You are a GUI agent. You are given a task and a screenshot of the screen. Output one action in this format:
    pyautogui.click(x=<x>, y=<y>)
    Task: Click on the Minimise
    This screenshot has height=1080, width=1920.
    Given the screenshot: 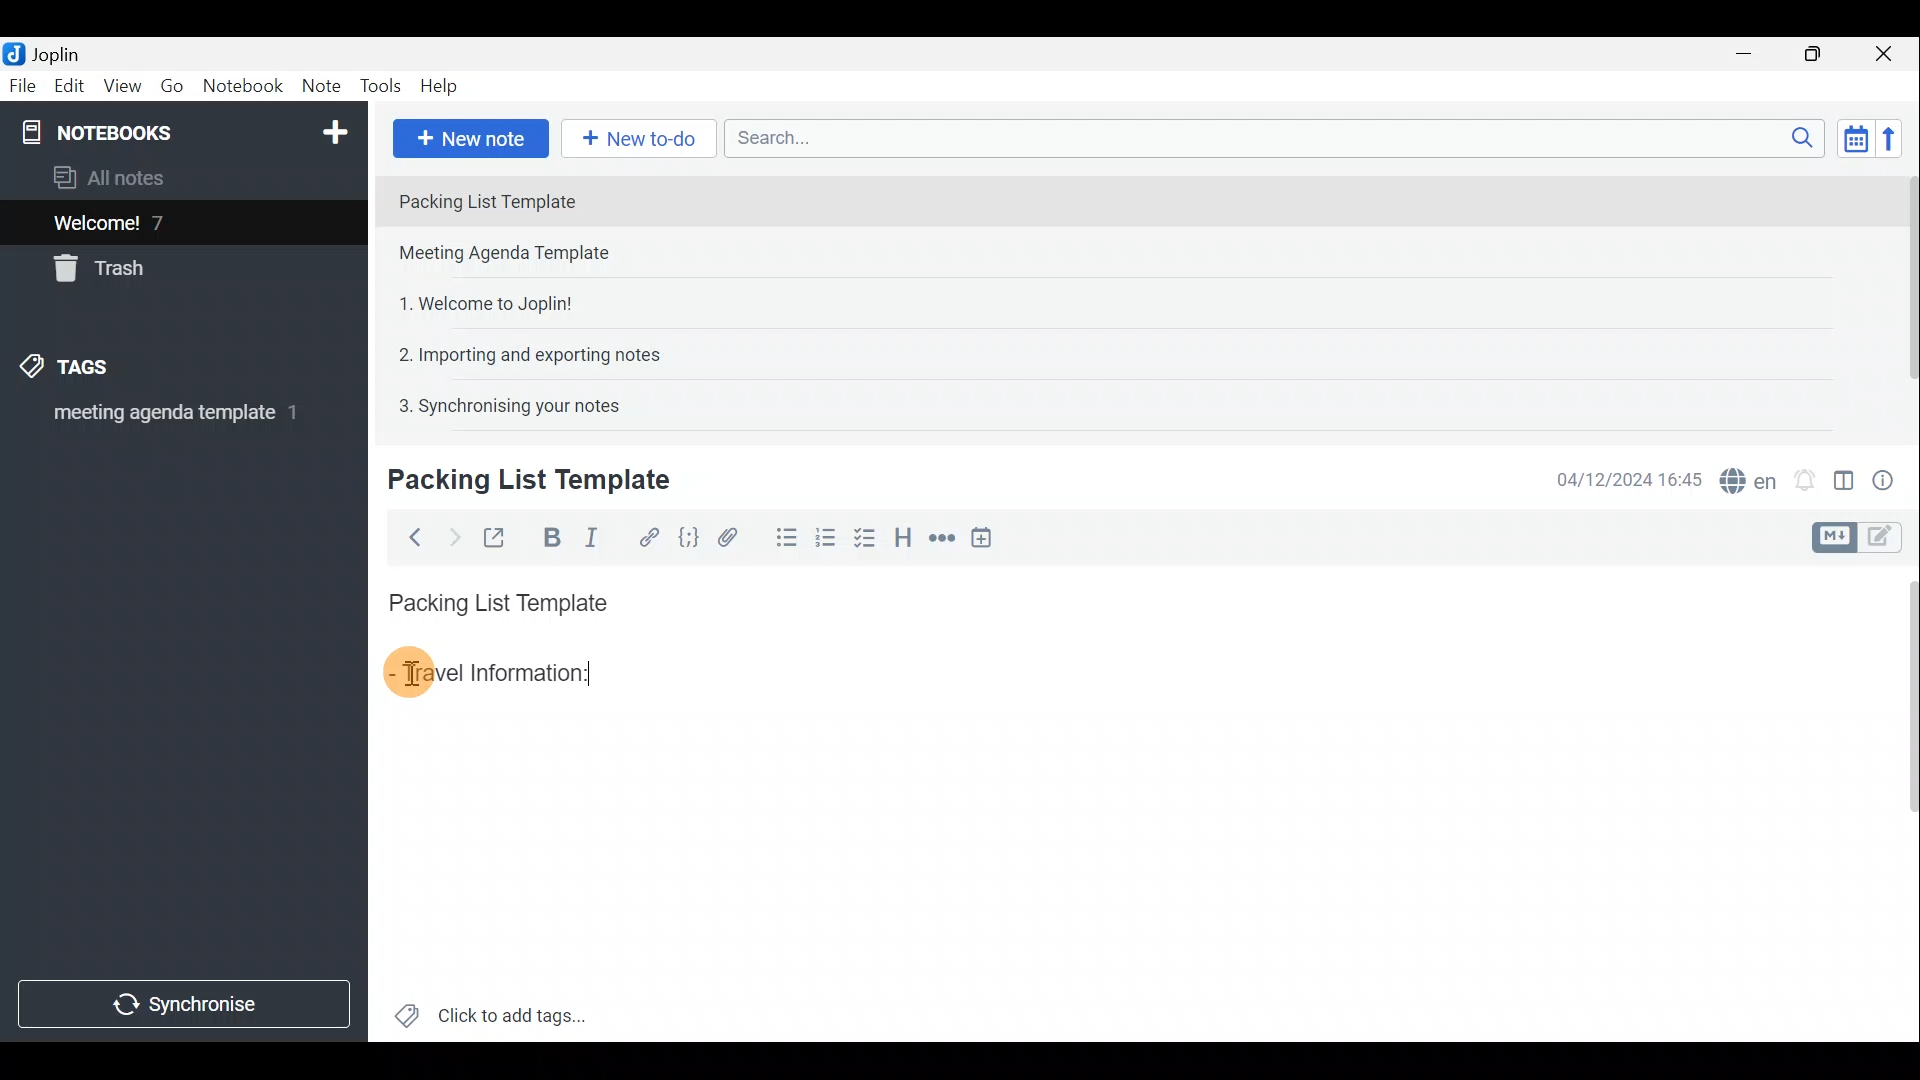 What is the action you would take?
    pyautogui.click(x=1754, y=57)
    